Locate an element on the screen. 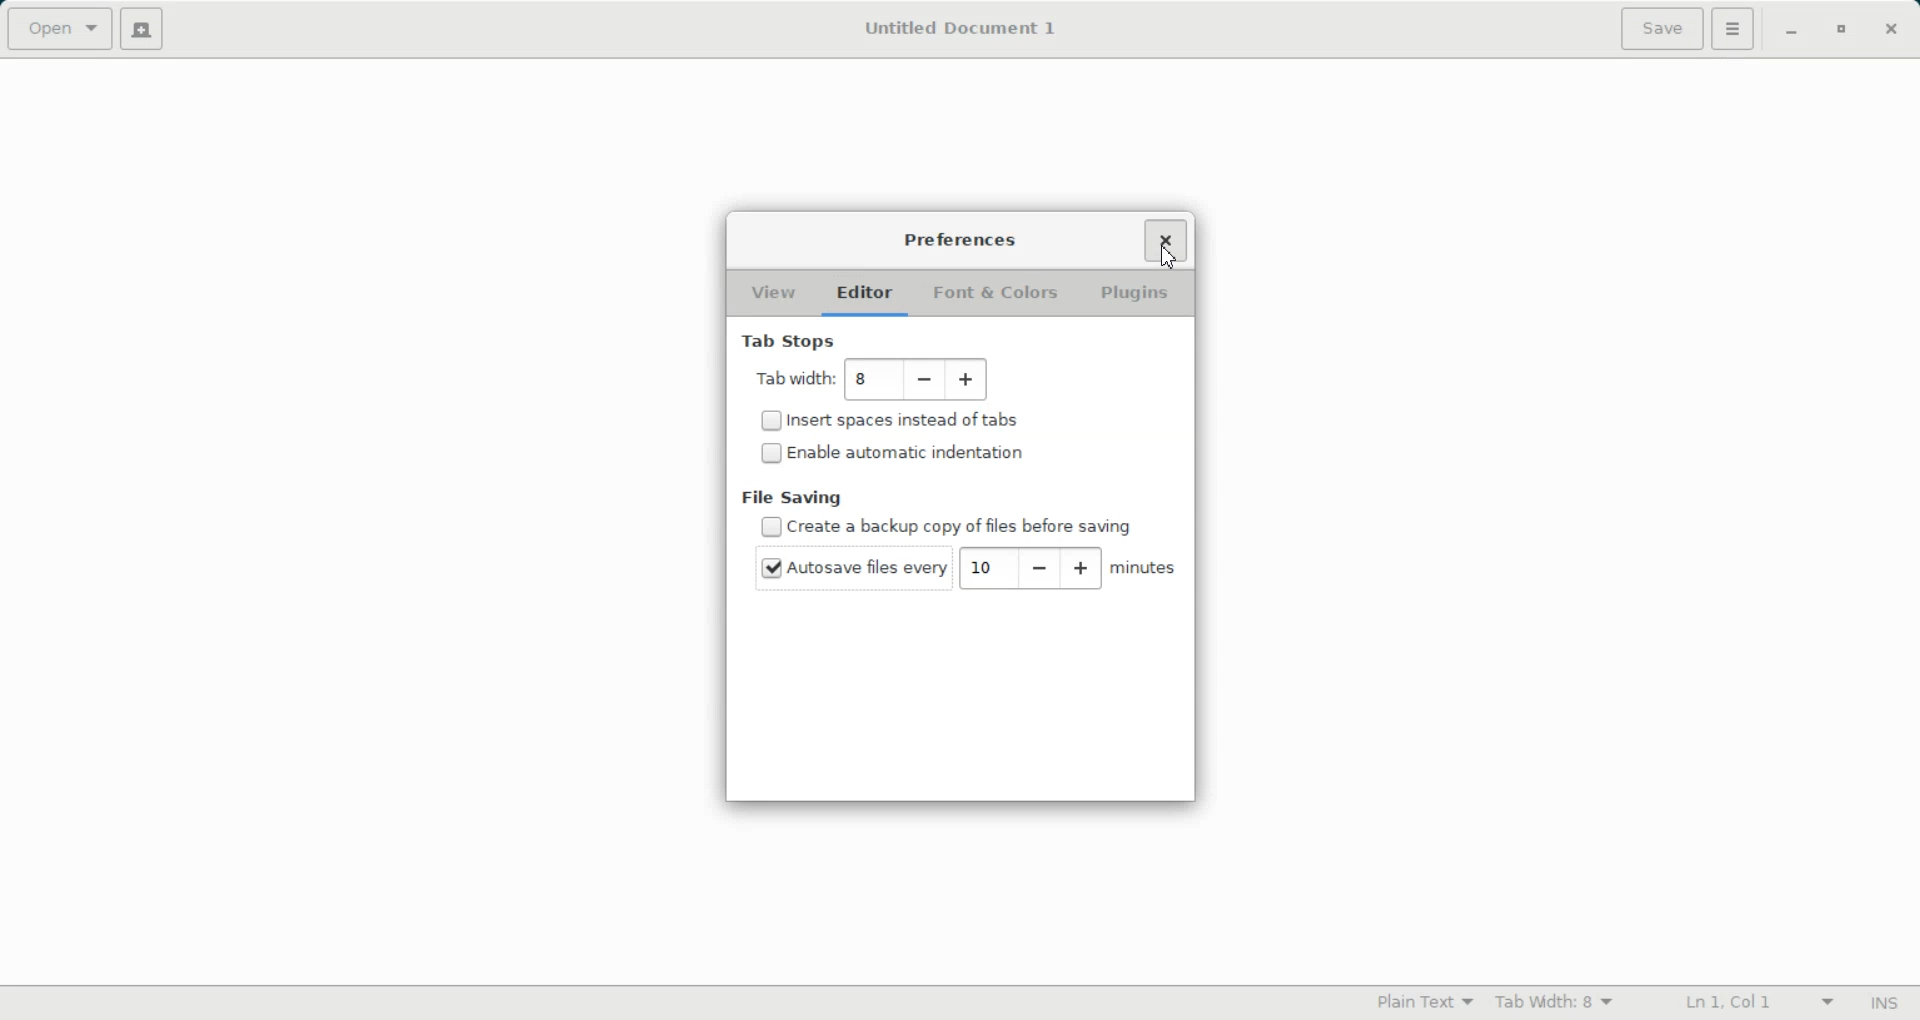 The width and height of the screenshot is (1920, 1020). Plugins is located at coordinates (1136, 295).